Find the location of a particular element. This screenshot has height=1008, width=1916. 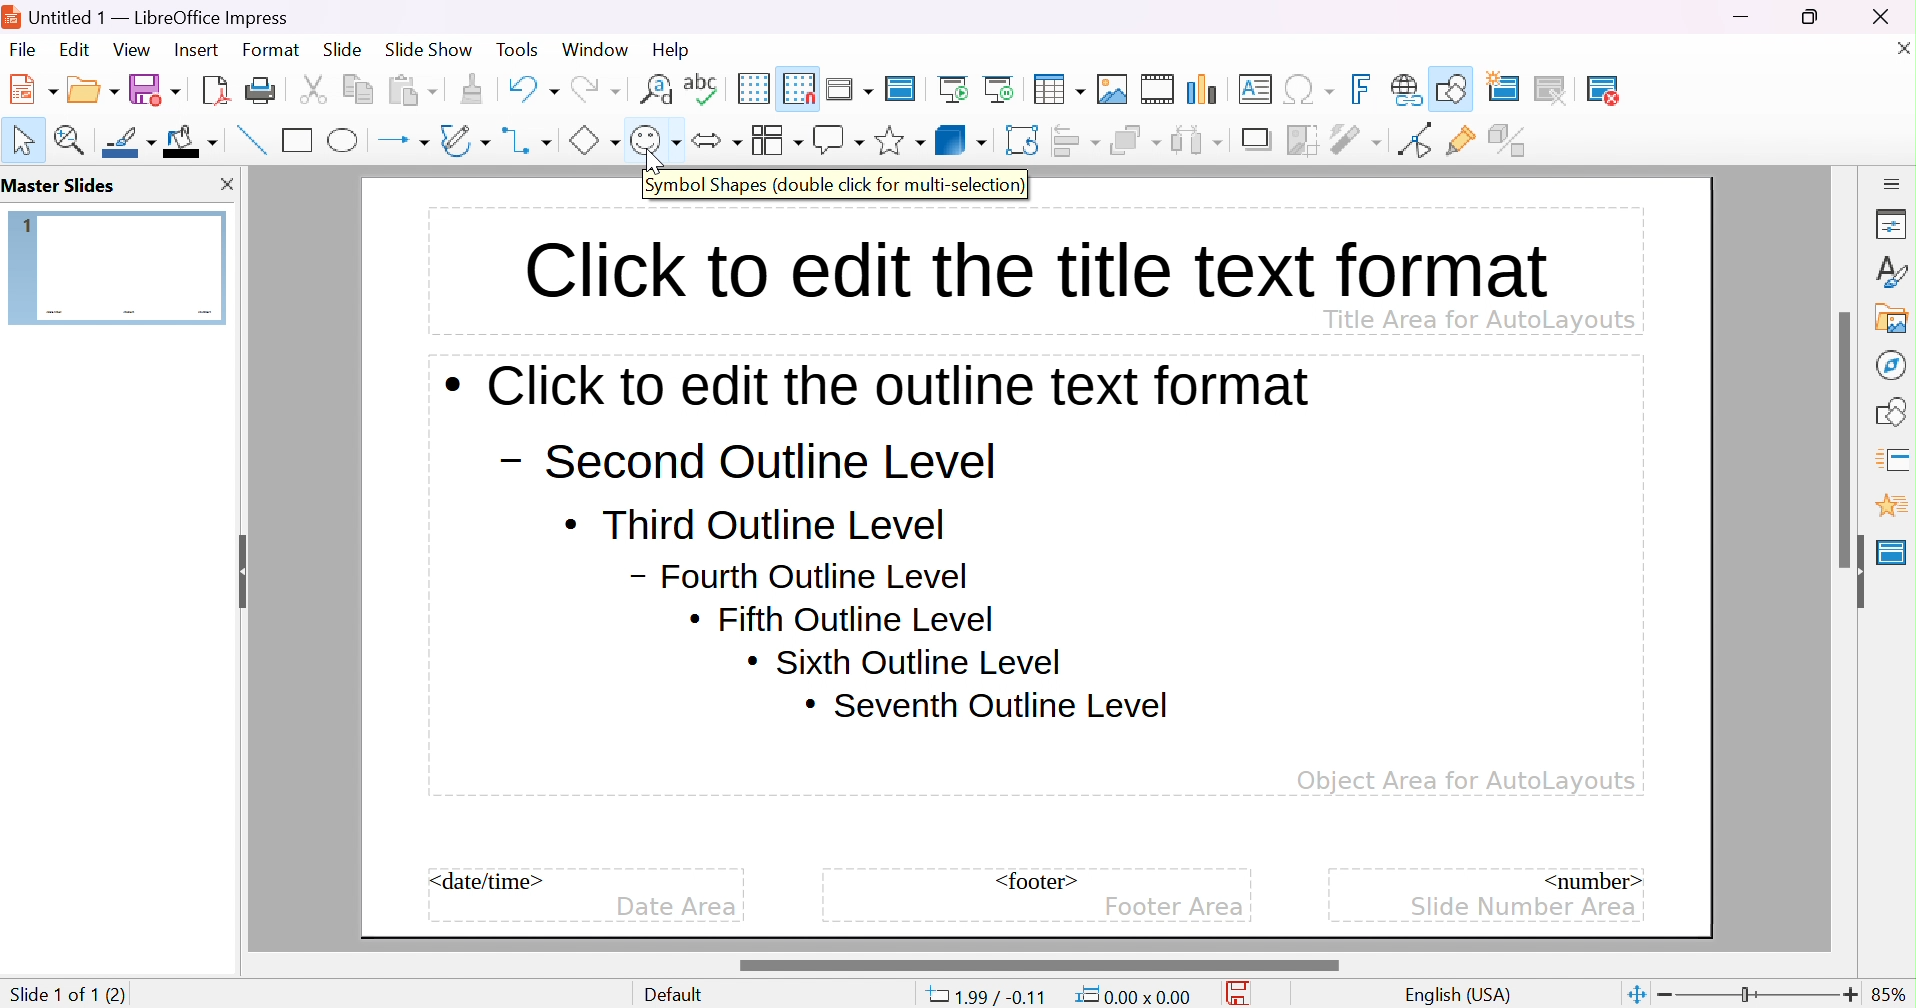

insert fontwork text is located at coordinates (1364, 89).